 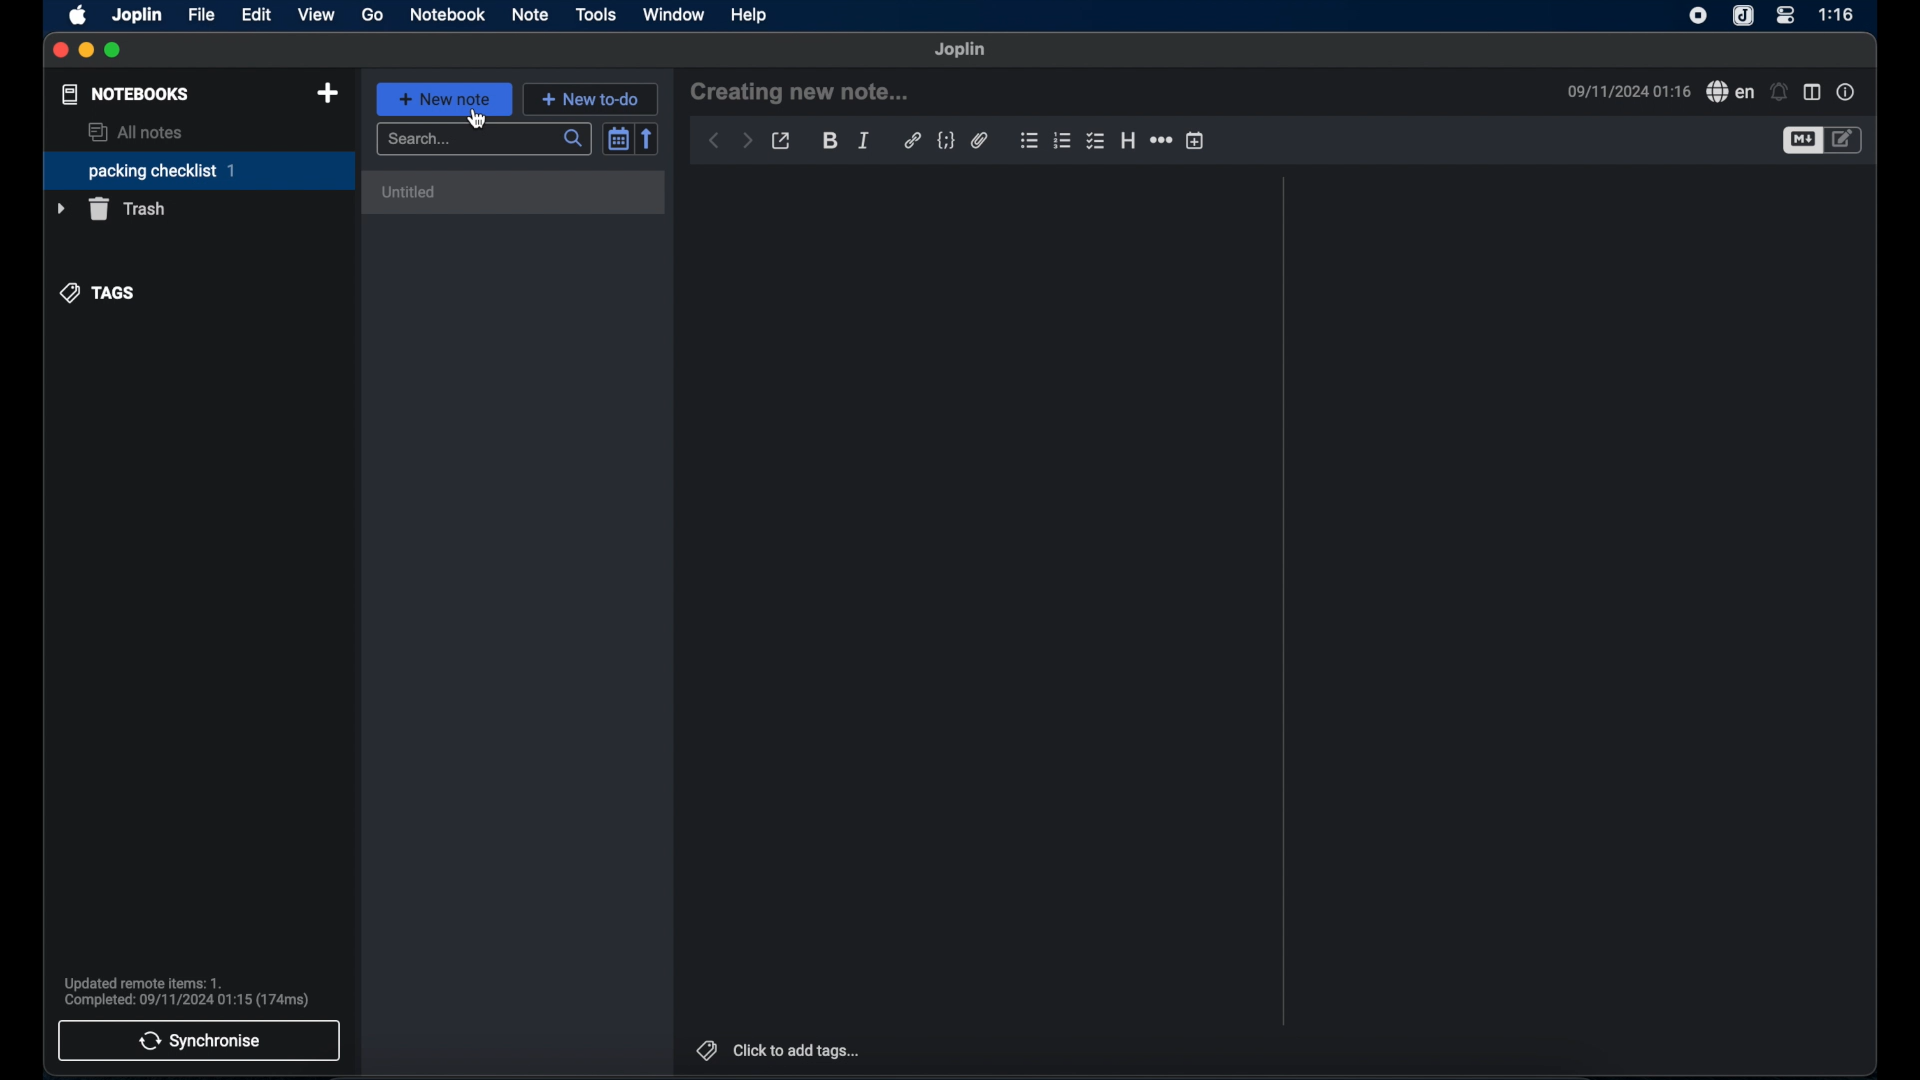 What do you see at coordinates (138, 132) in the screenshot?
I see `all notes` at bounding box center [138, 132].